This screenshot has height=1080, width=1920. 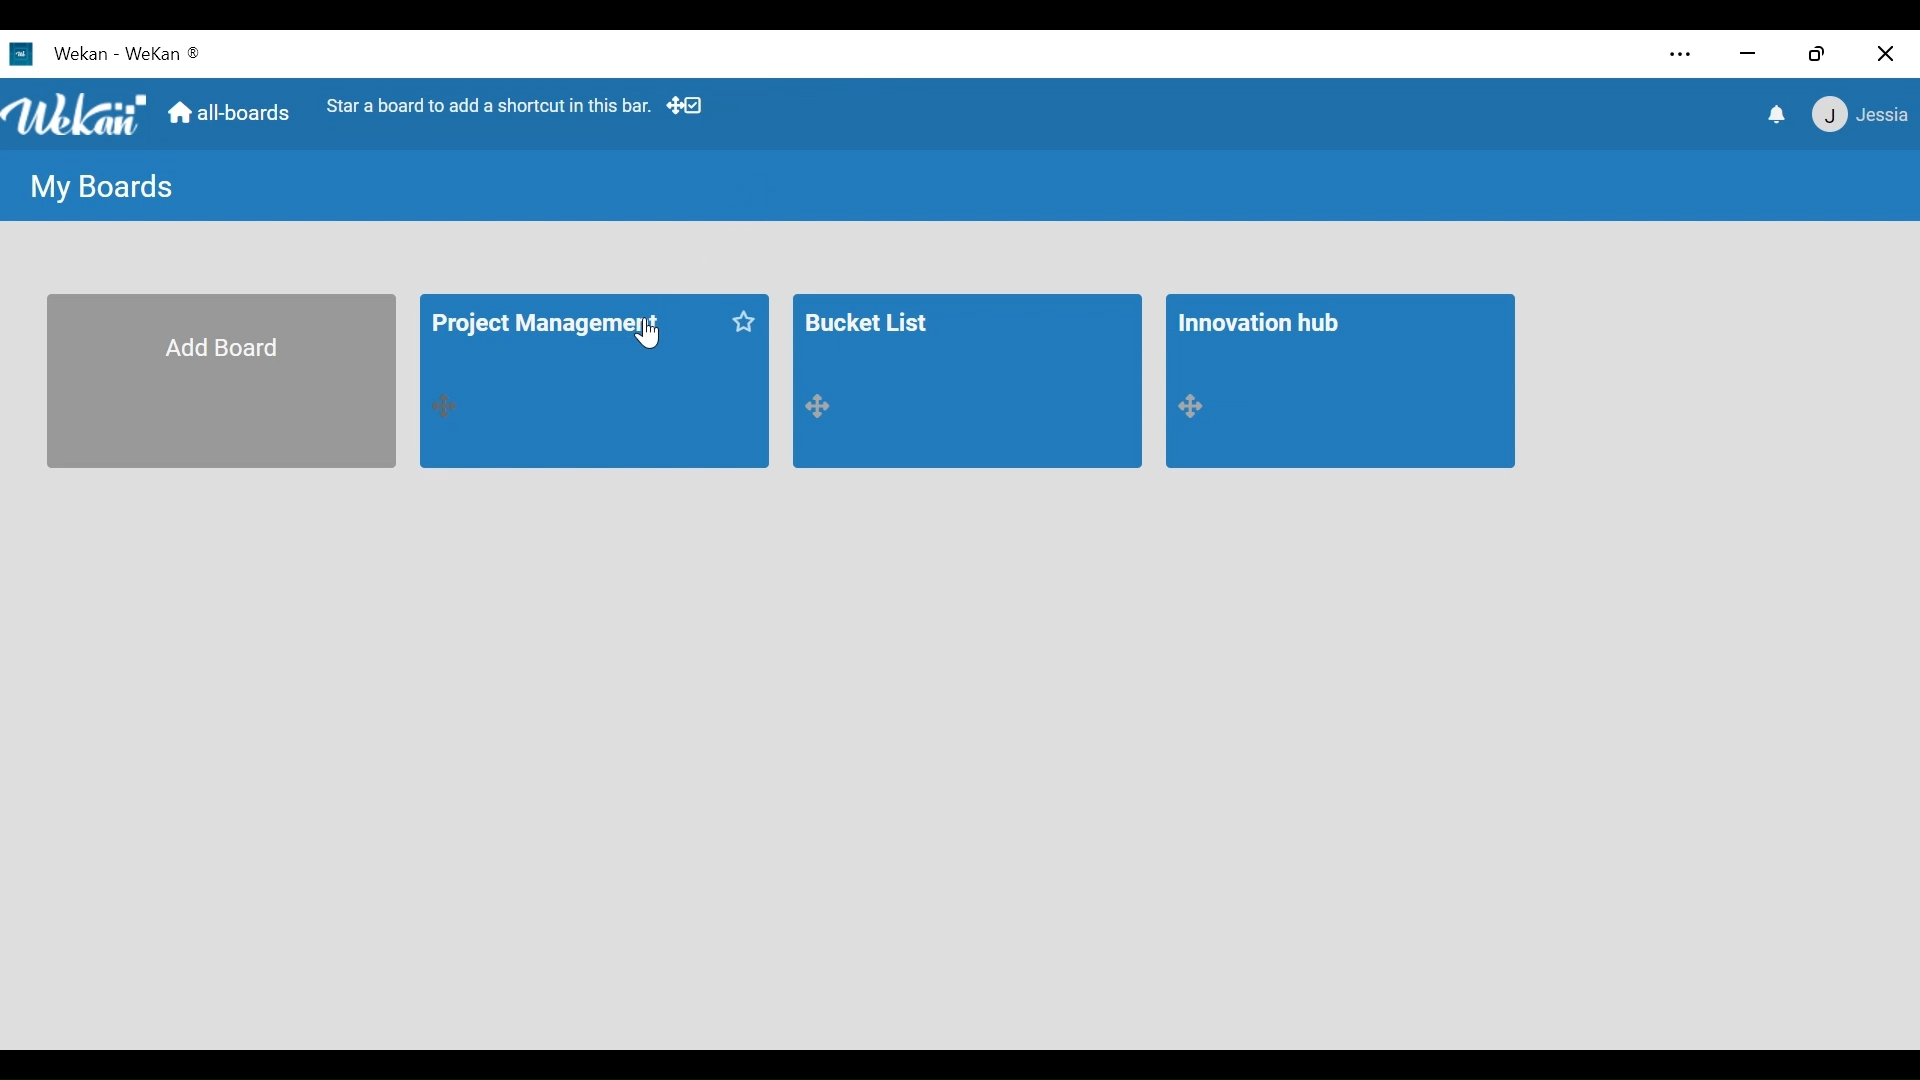 What do you see at coordinates (1773, 114) in the screenshot?
I see `notification` at bounding box center [1773, 114].